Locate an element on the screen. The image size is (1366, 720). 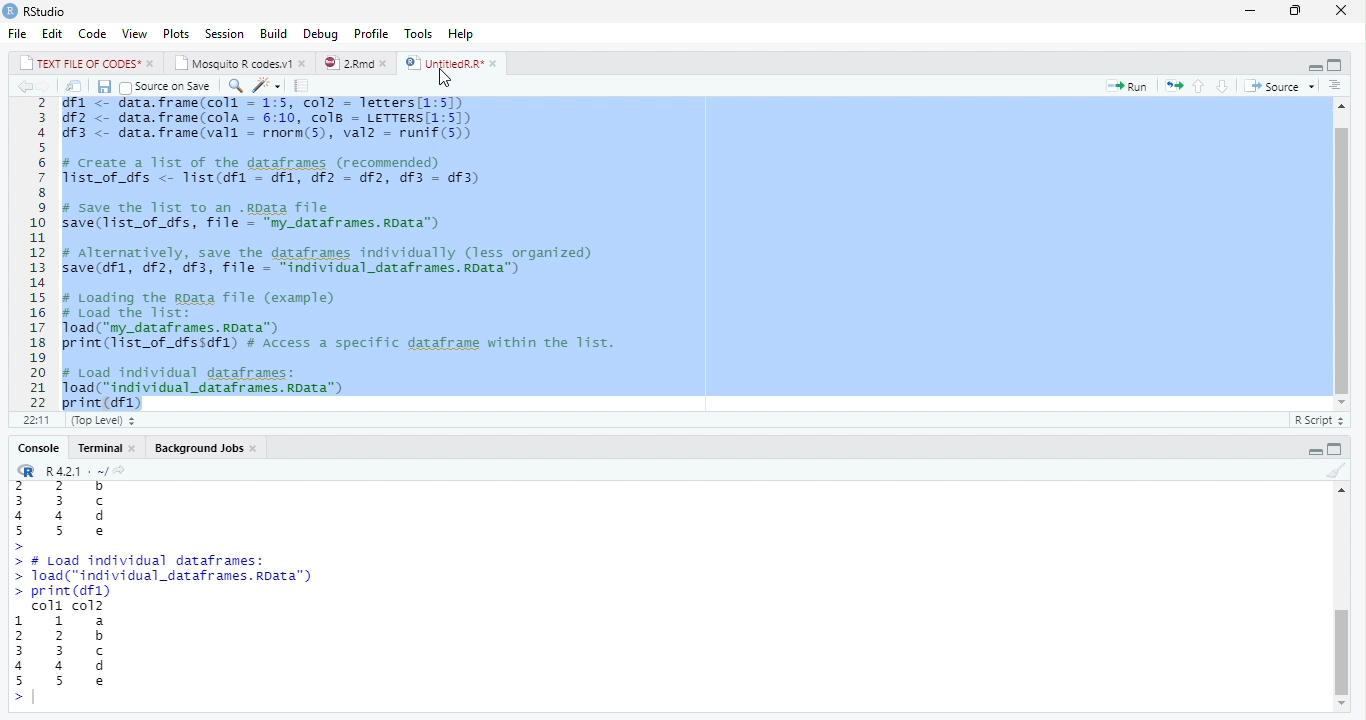
Code is located at coordinates (93, 34).